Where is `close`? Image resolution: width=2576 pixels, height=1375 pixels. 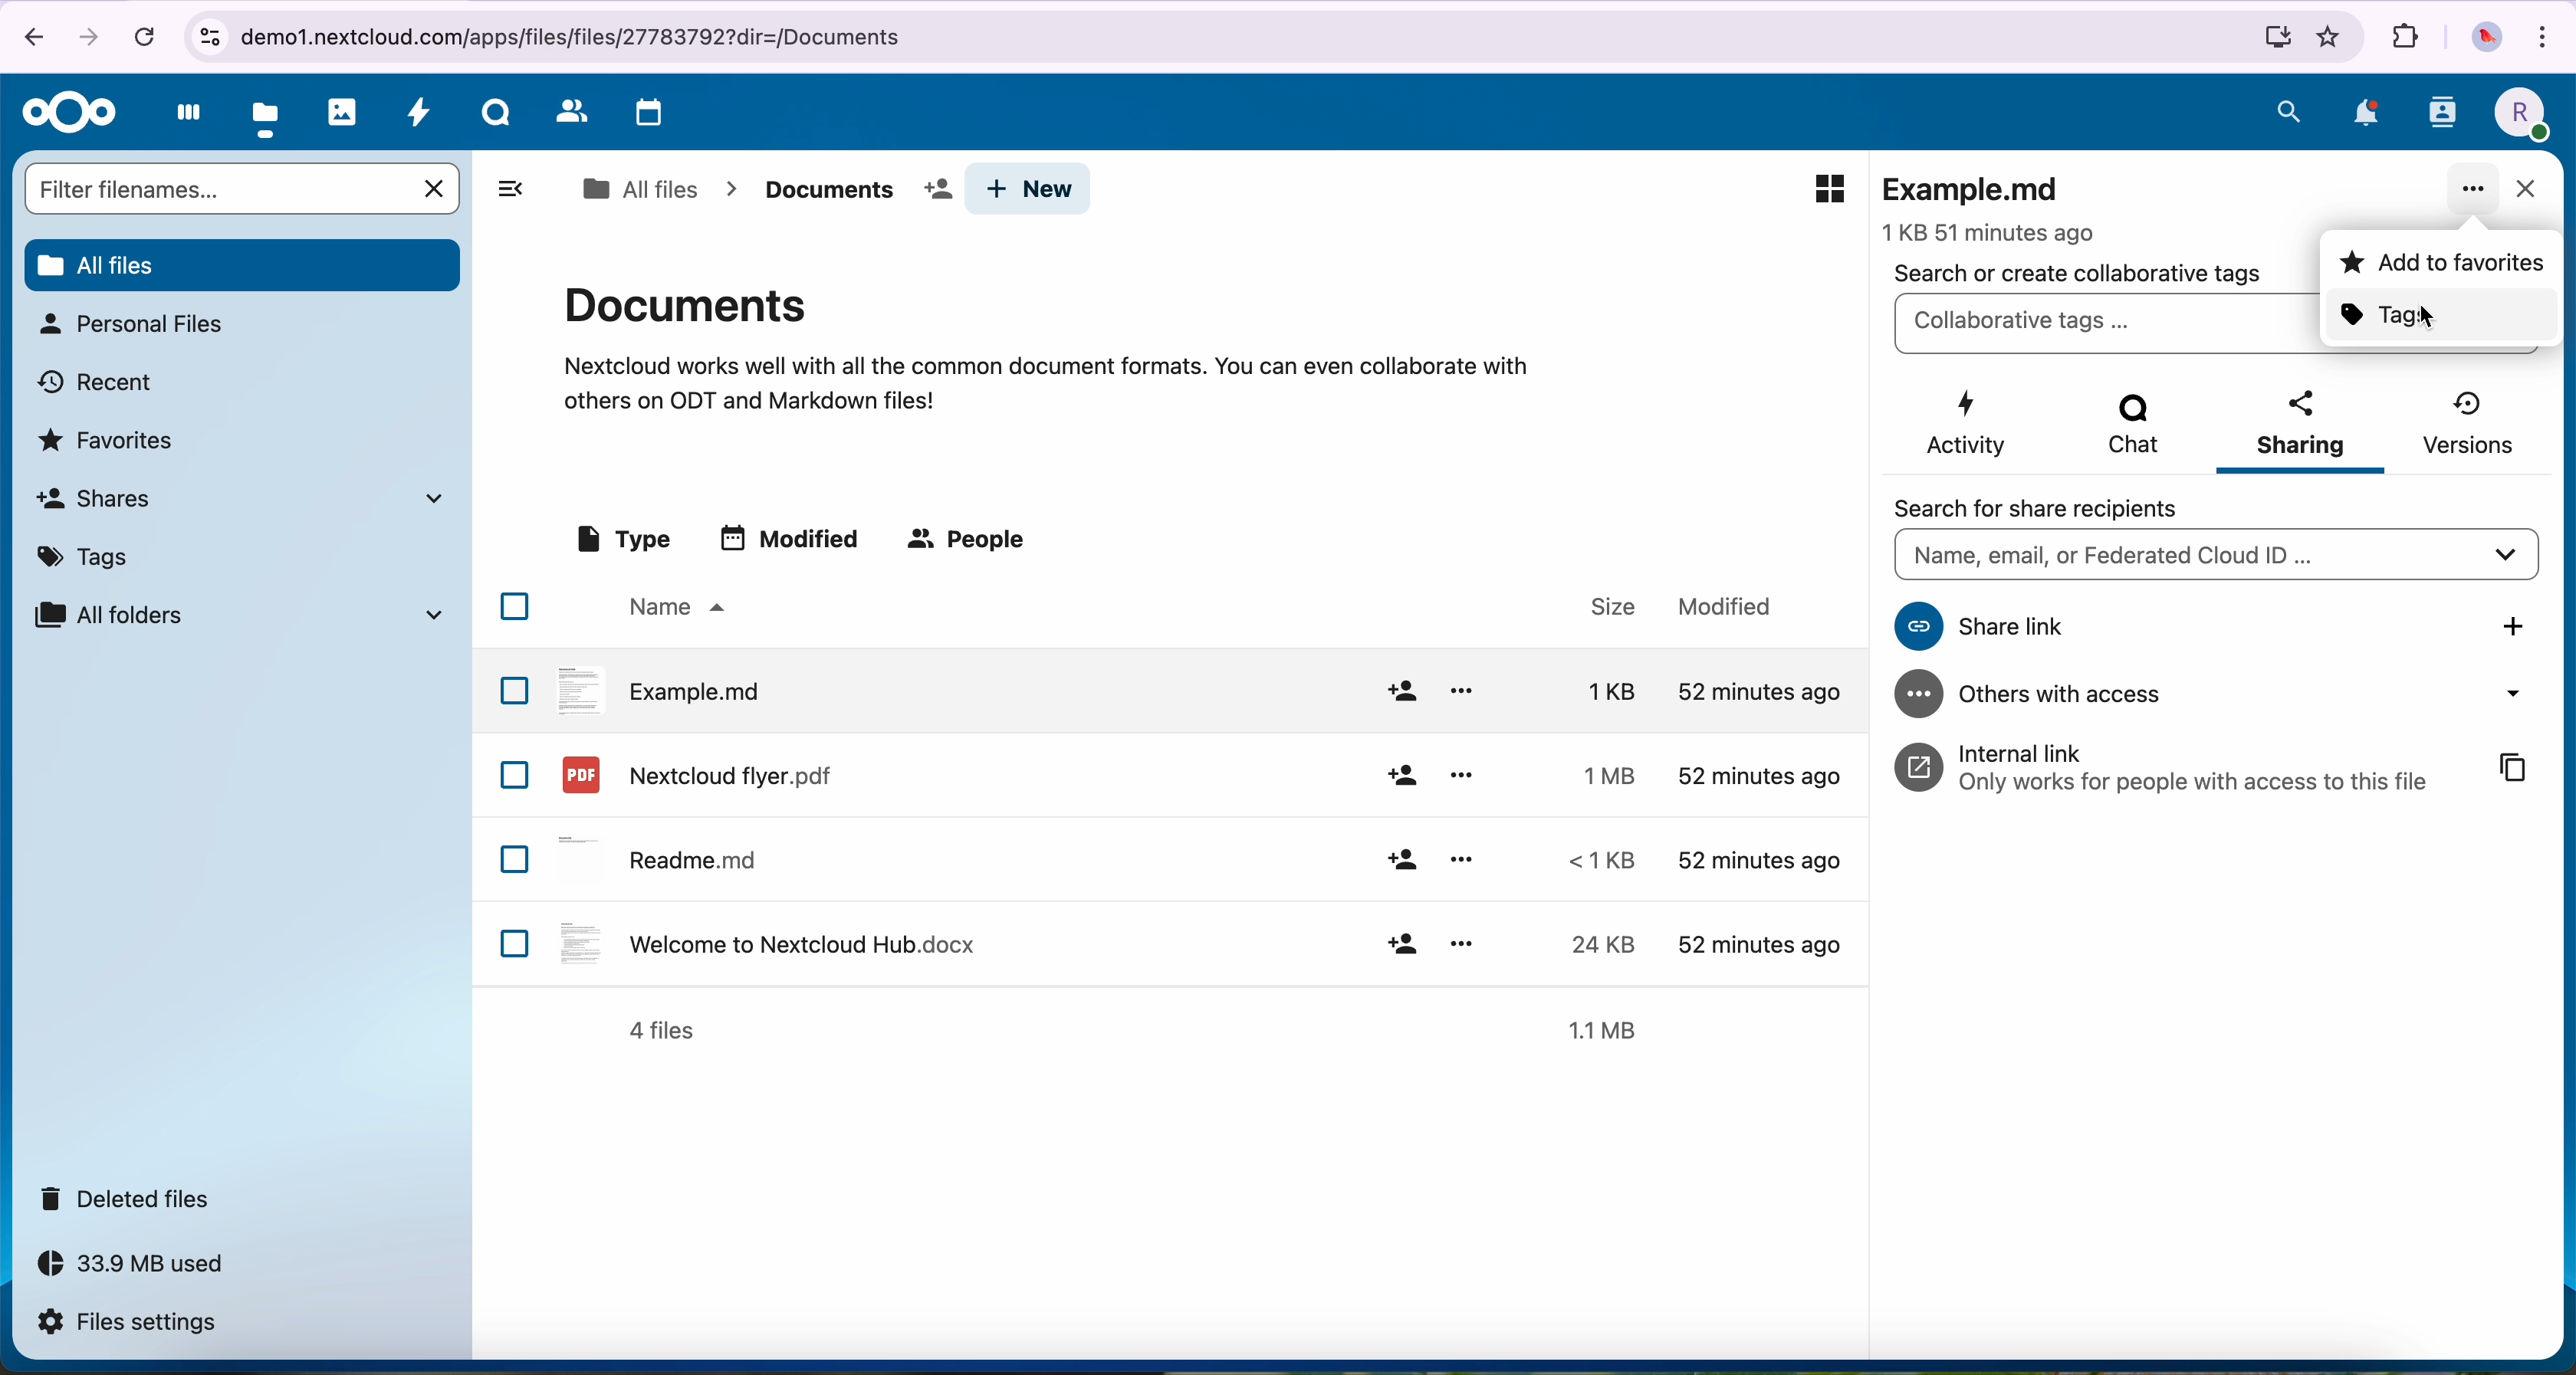 close is located at coordinates (2524, 191).